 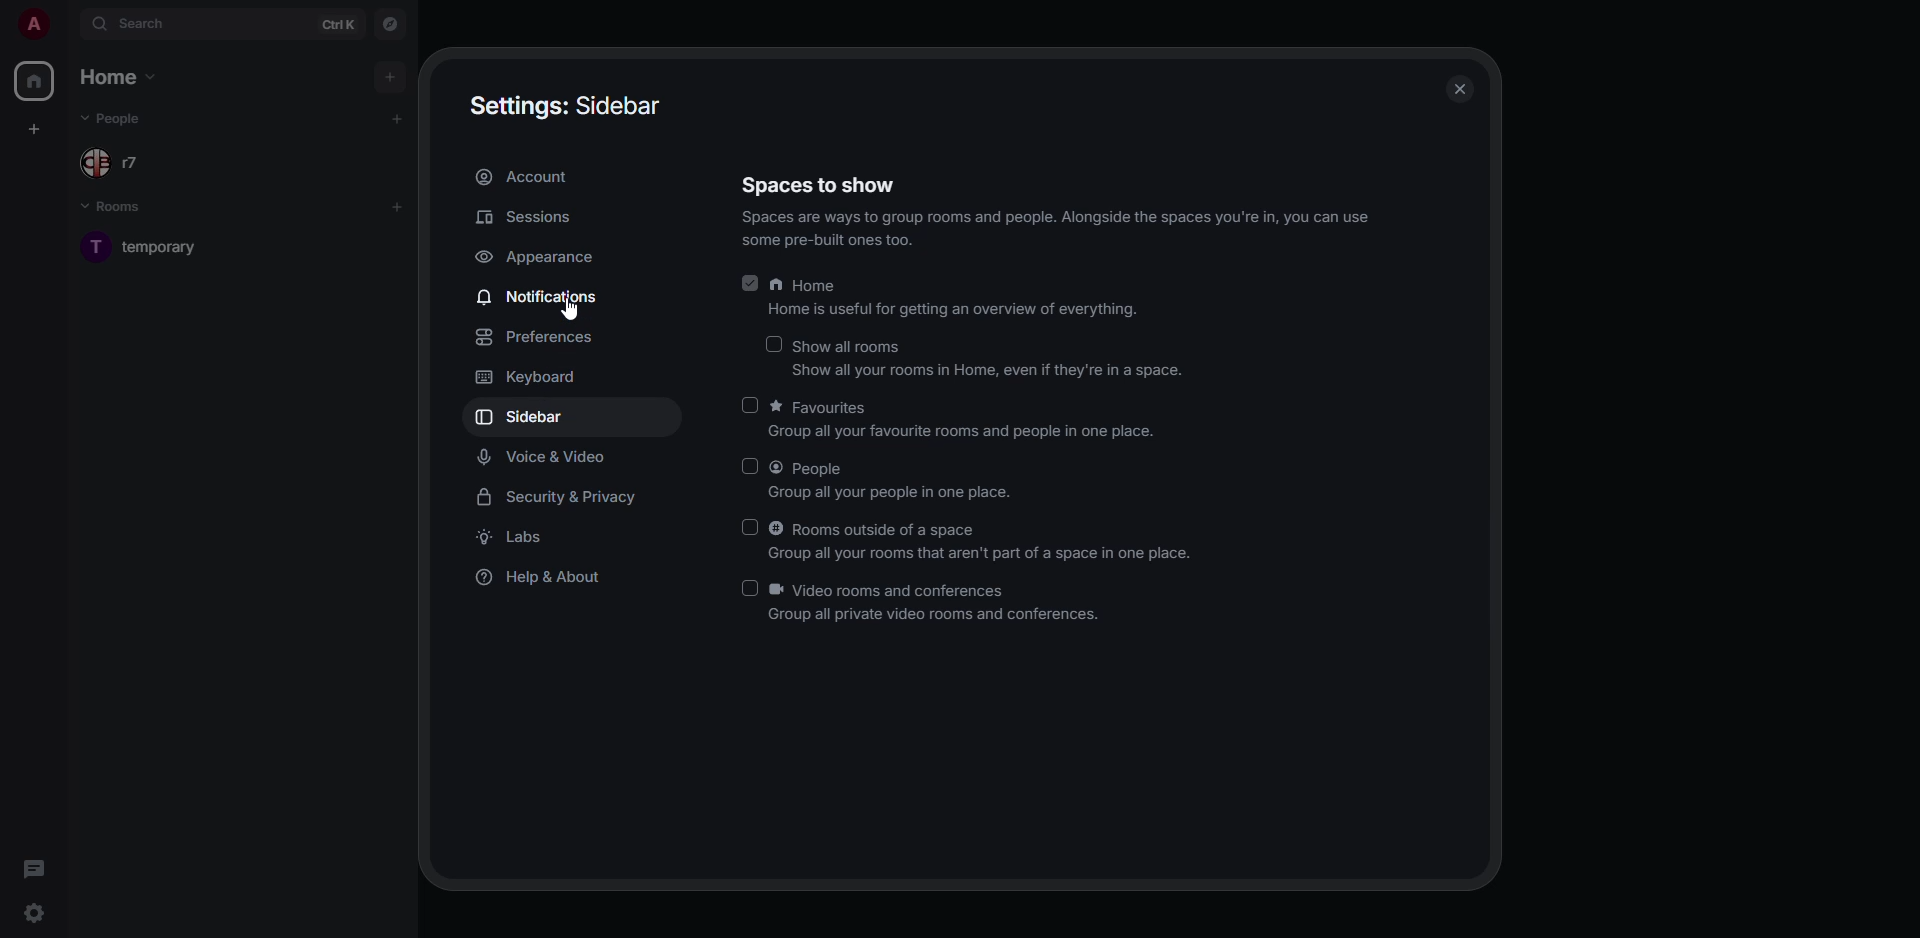 What do you see at coordinates (394, 23) in the screenshot?
I see `navigator` at bounding box center [394, 23].